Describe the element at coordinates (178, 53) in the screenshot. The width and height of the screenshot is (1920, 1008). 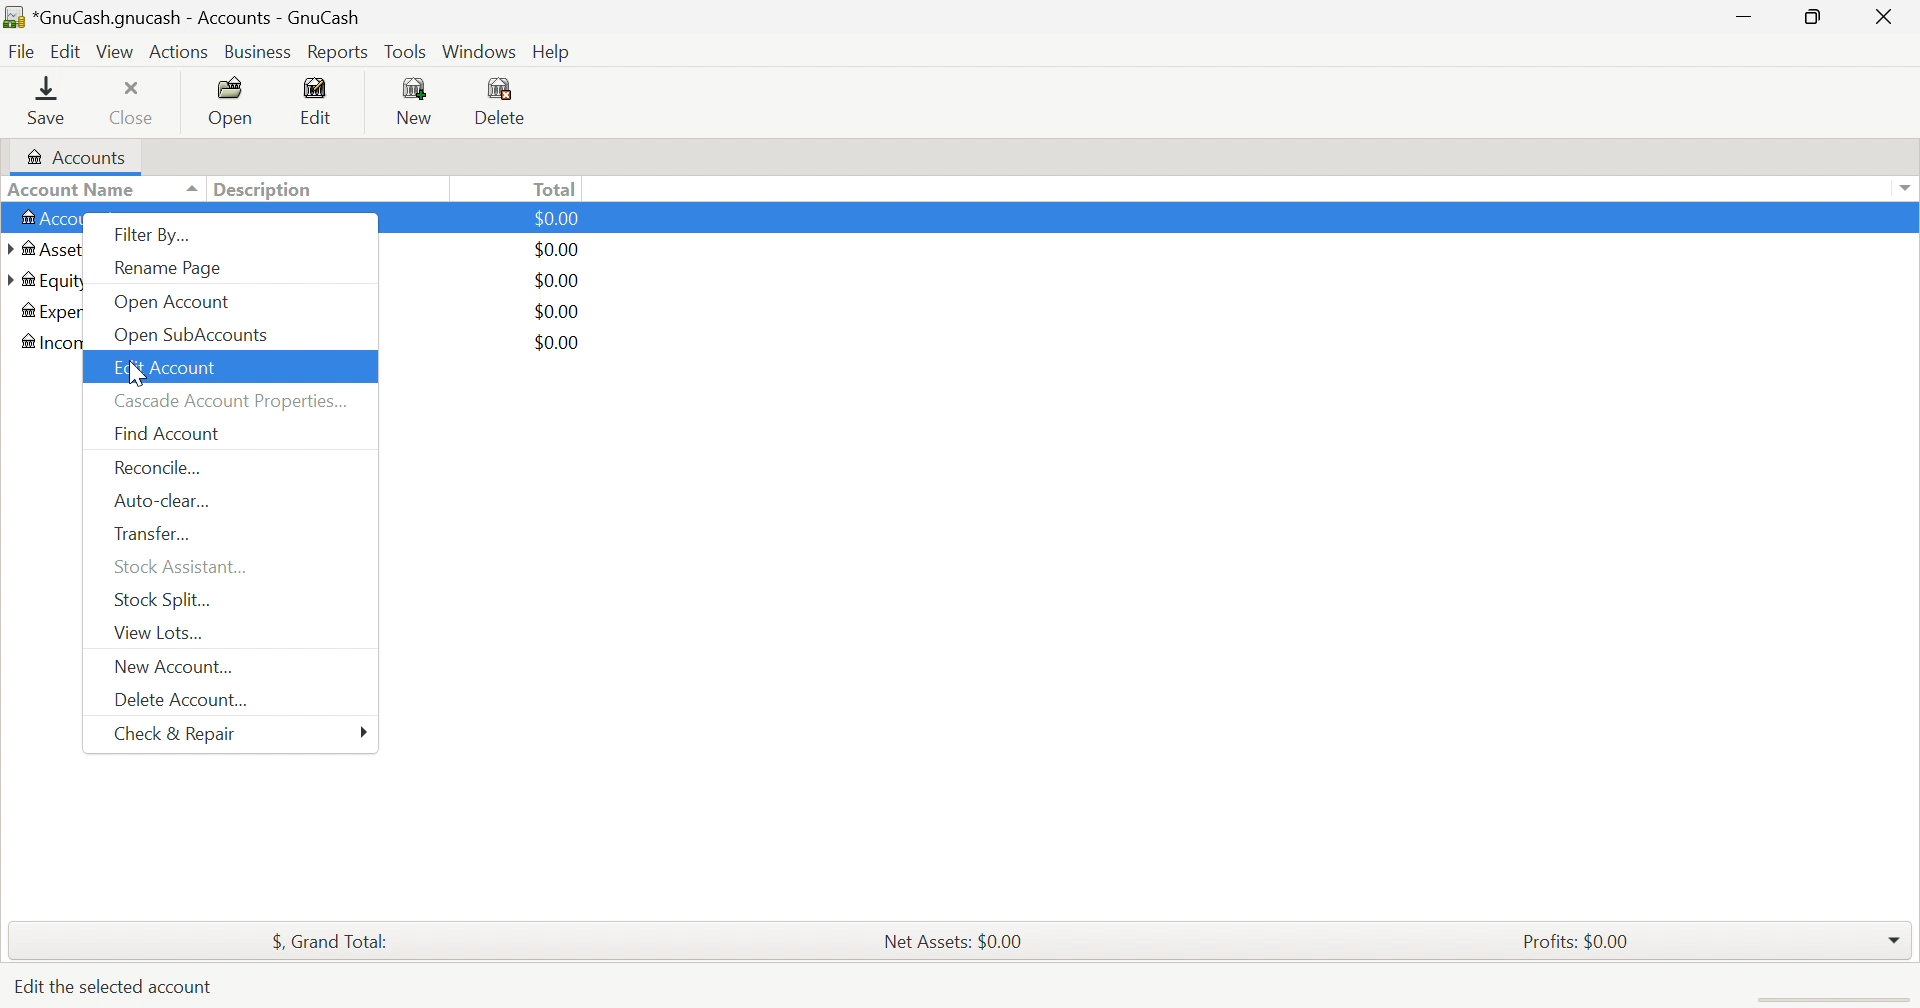
I see `Actions` at that location.